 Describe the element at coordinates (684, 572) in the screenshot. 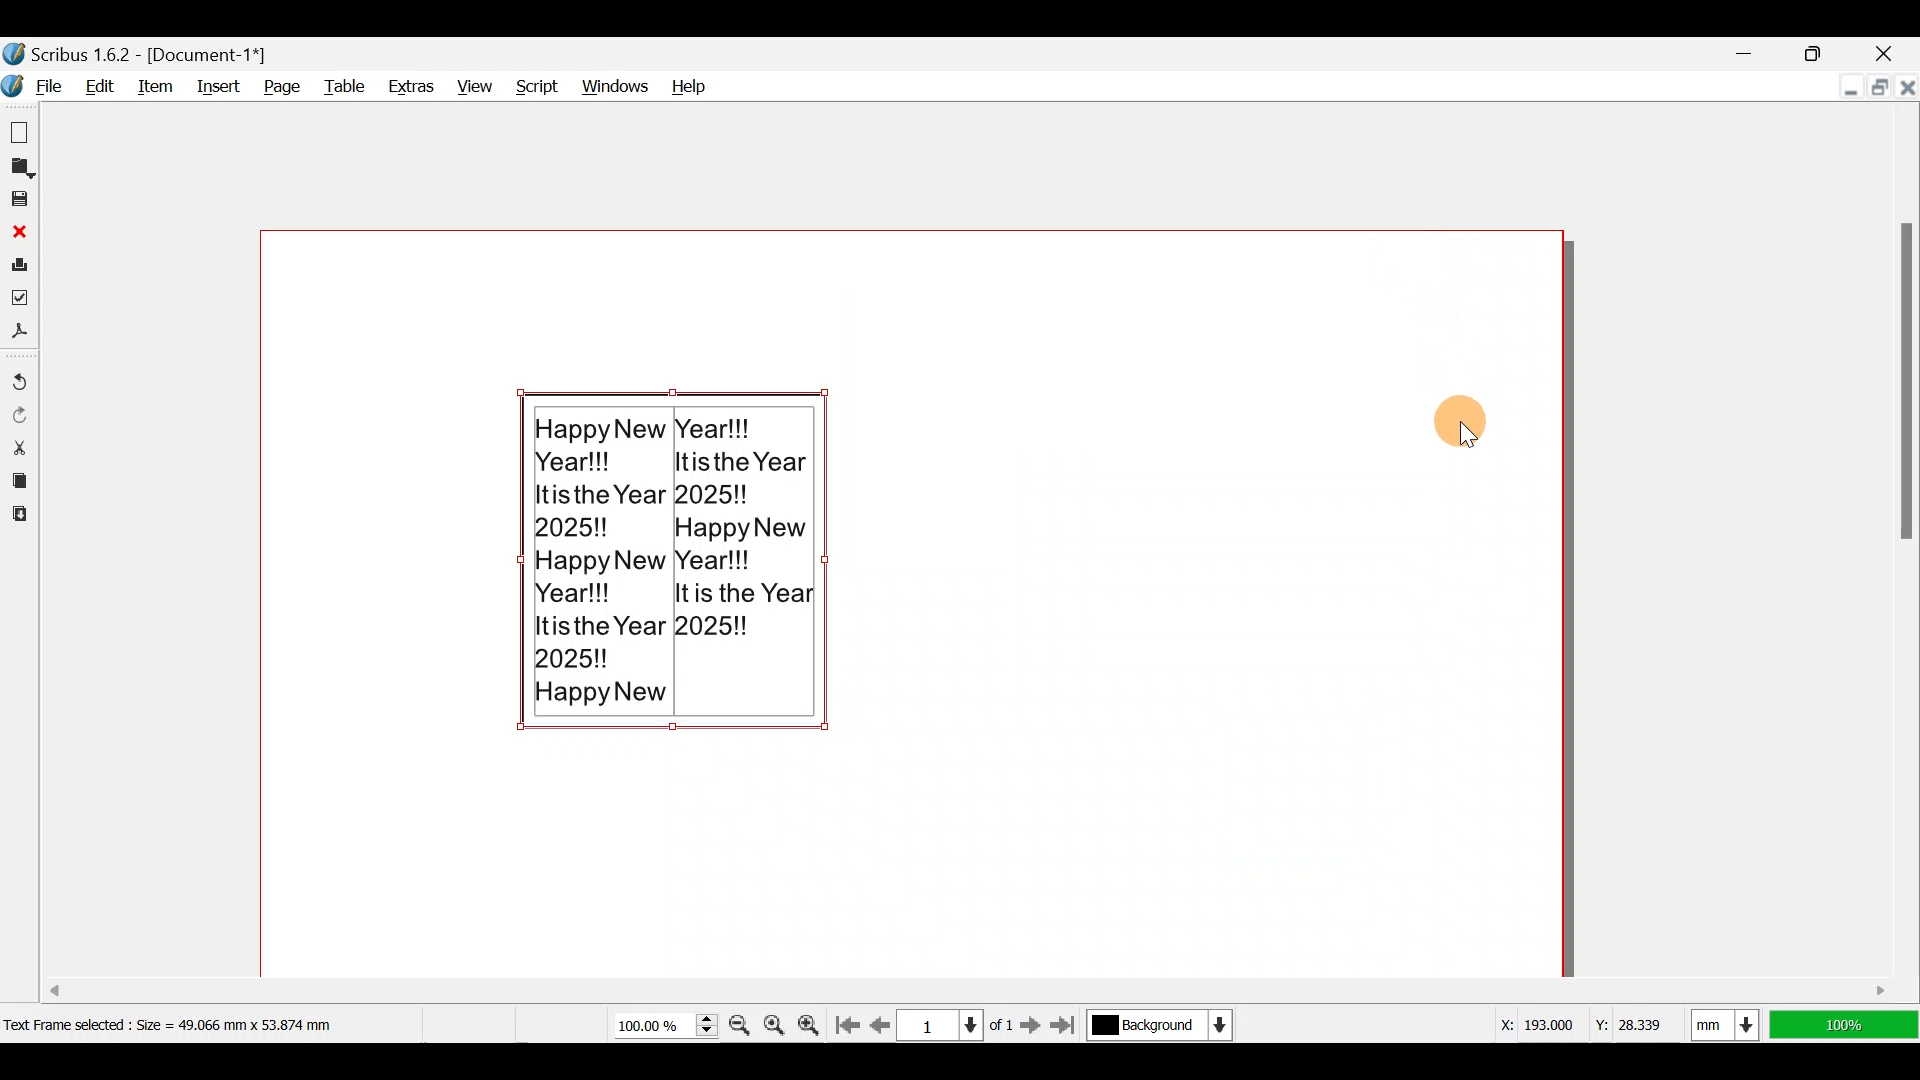

I see `Happy New Year` at that location.